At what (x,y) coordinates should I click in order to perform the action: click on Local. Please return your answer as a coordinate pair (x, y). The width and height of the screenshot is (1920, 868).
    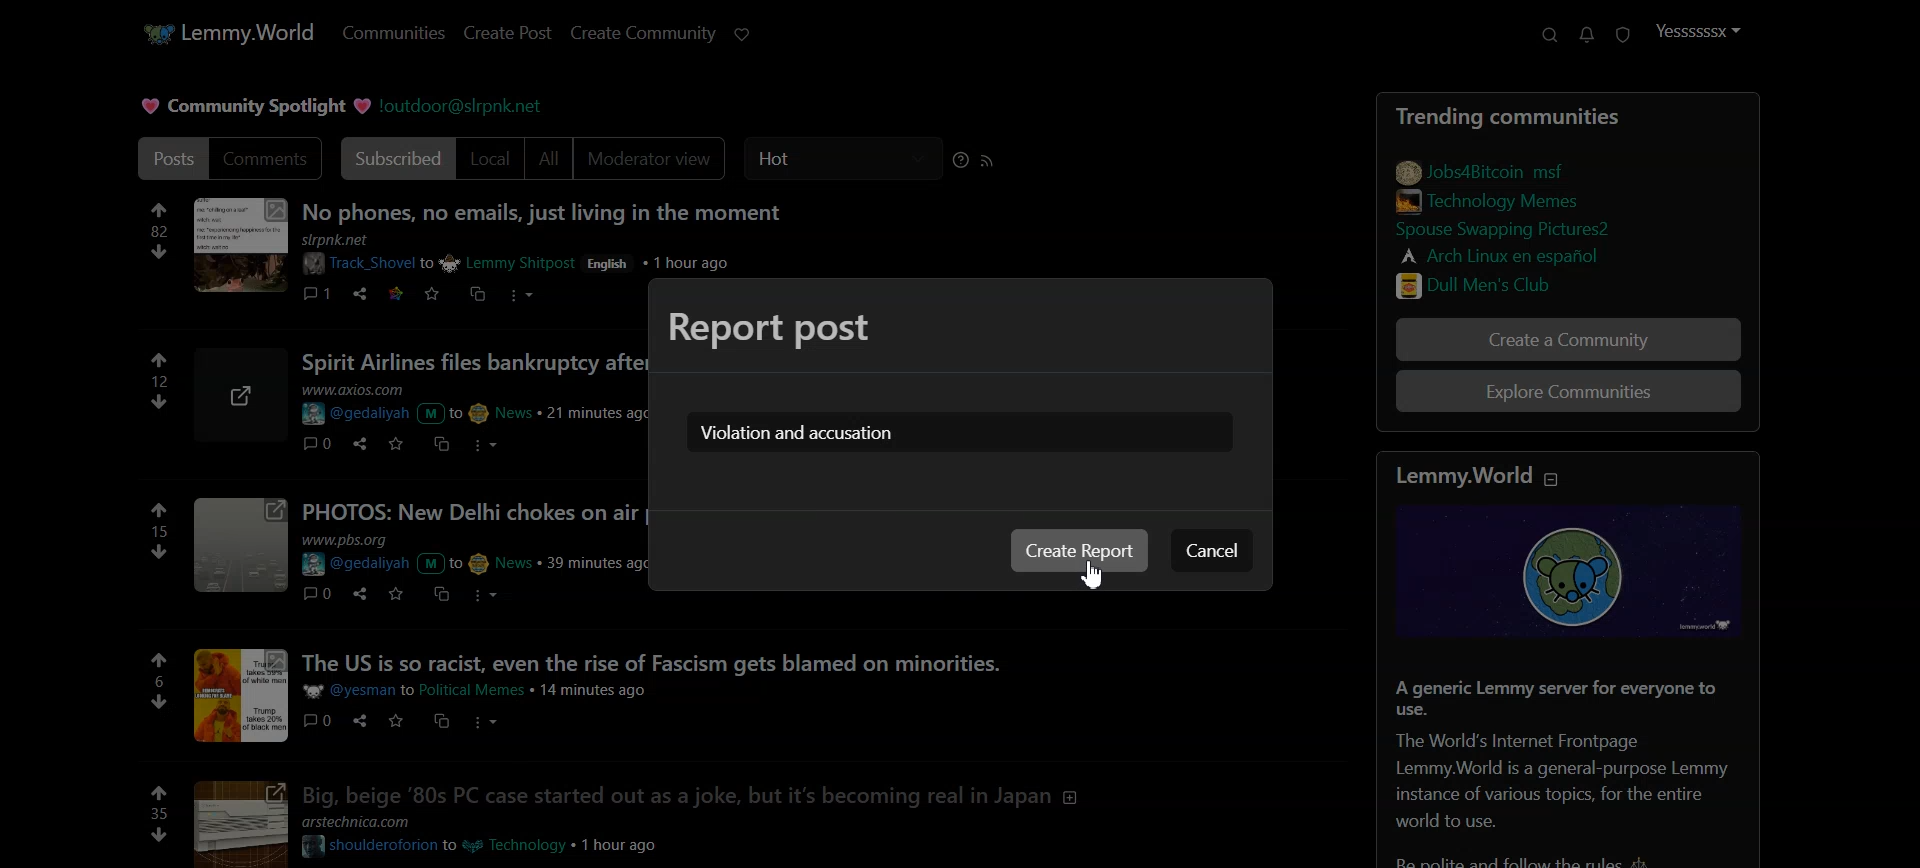
    Looking at the image, I should click on (491, 159).